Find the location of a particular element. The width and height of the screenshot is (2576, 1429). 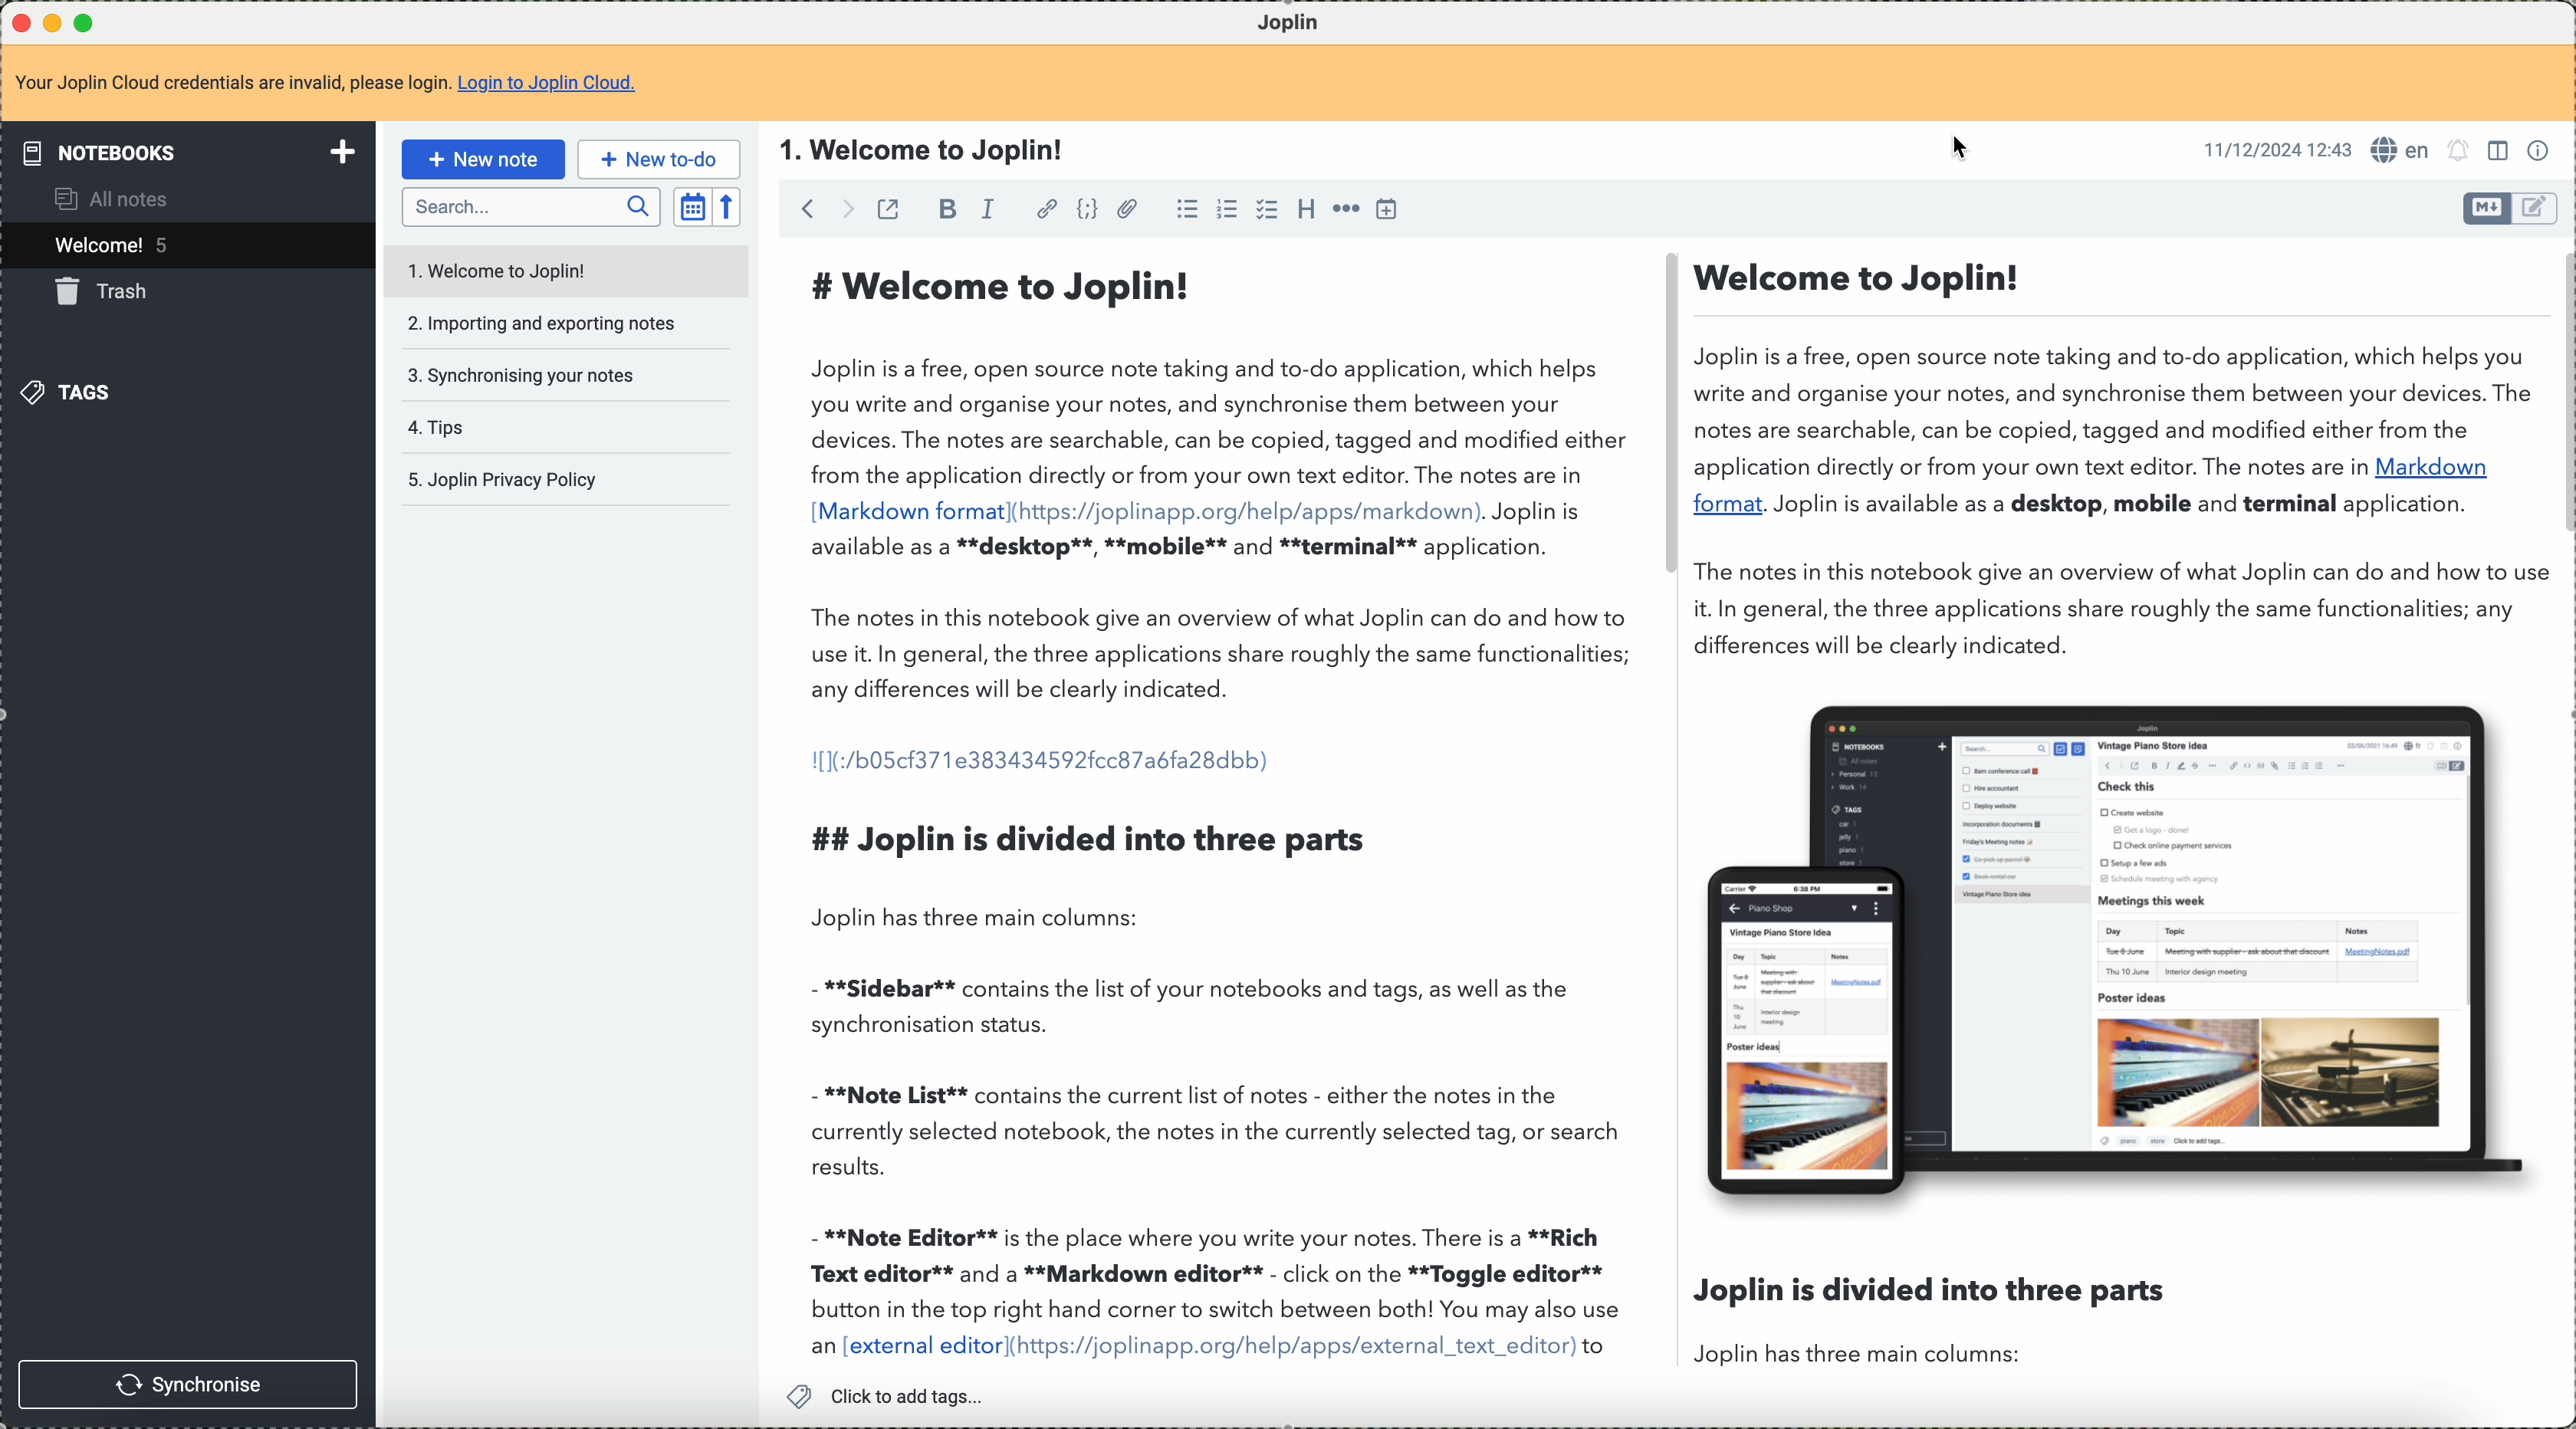

bulleted list is located at coordinates (1186, 209).